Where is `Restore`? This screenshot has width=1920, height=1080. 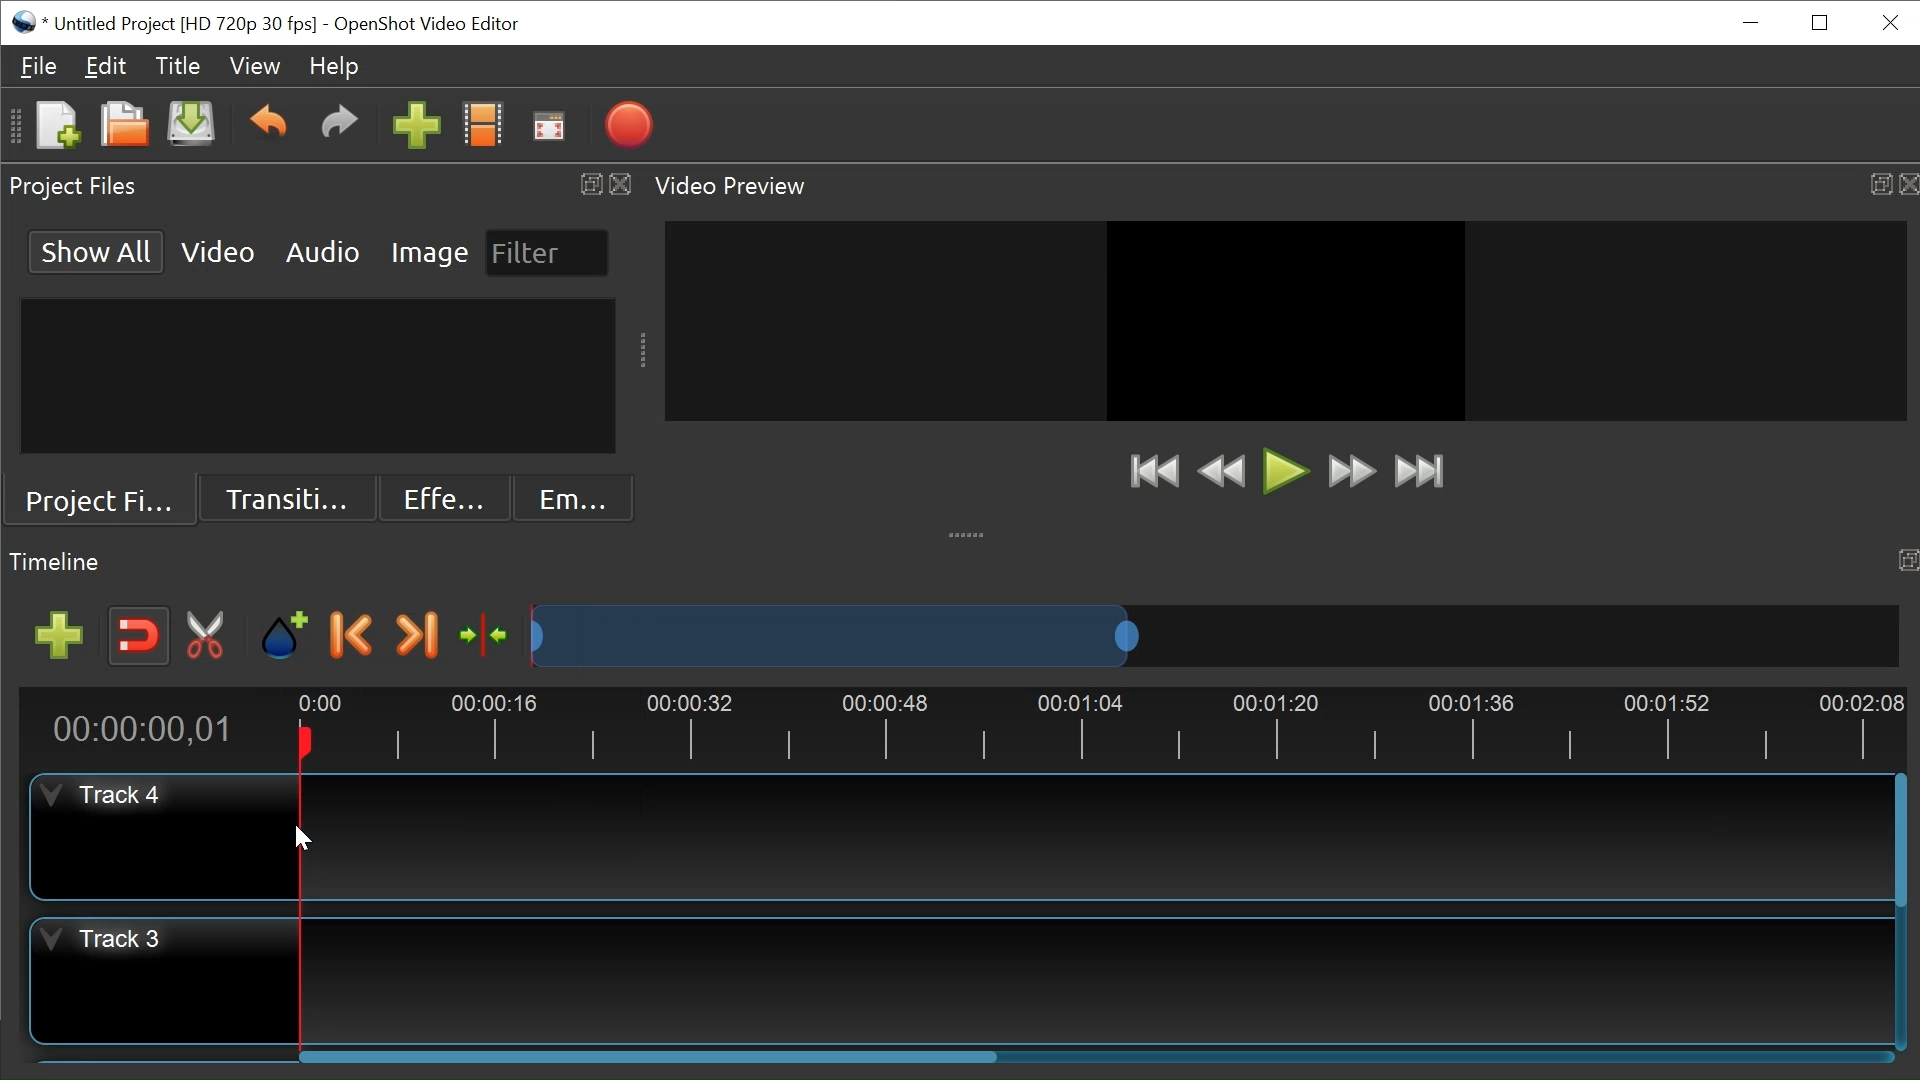 Restore is located at coordinates (1817, 24).